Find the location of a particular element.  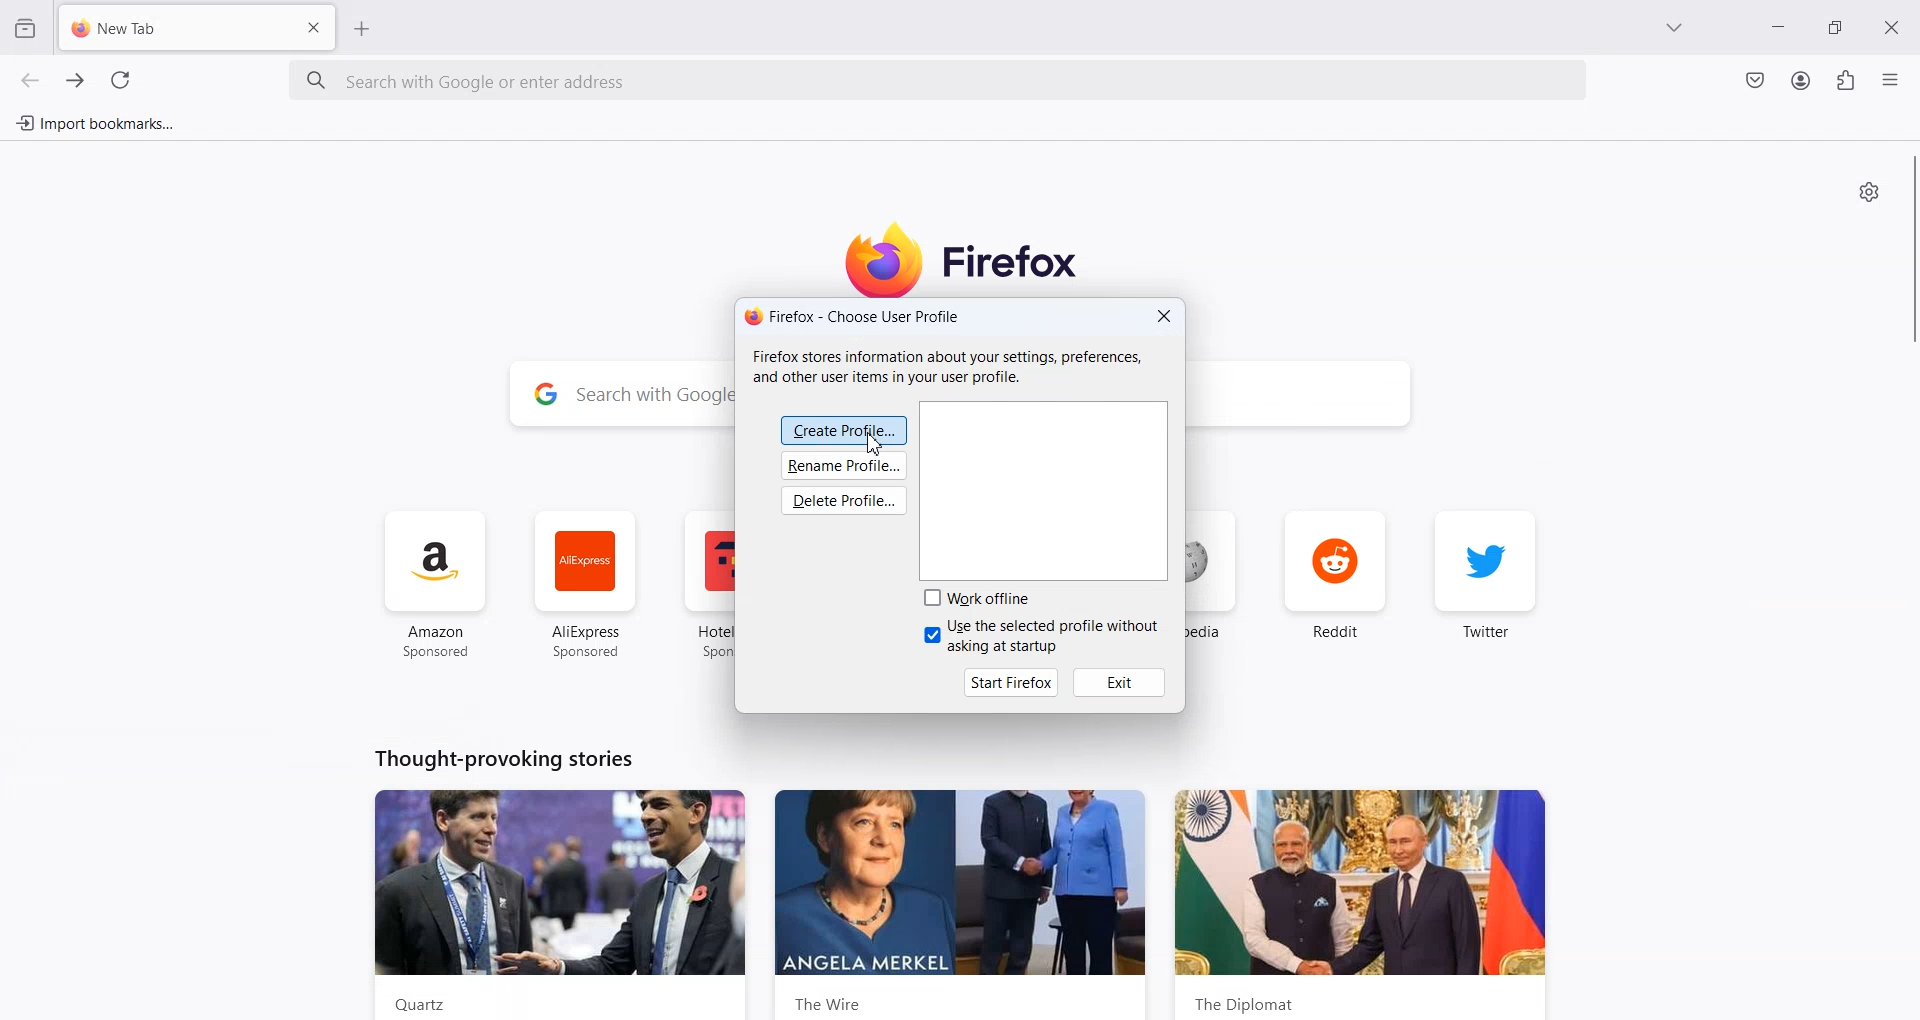

search with google is located at coordinates (652, 397).